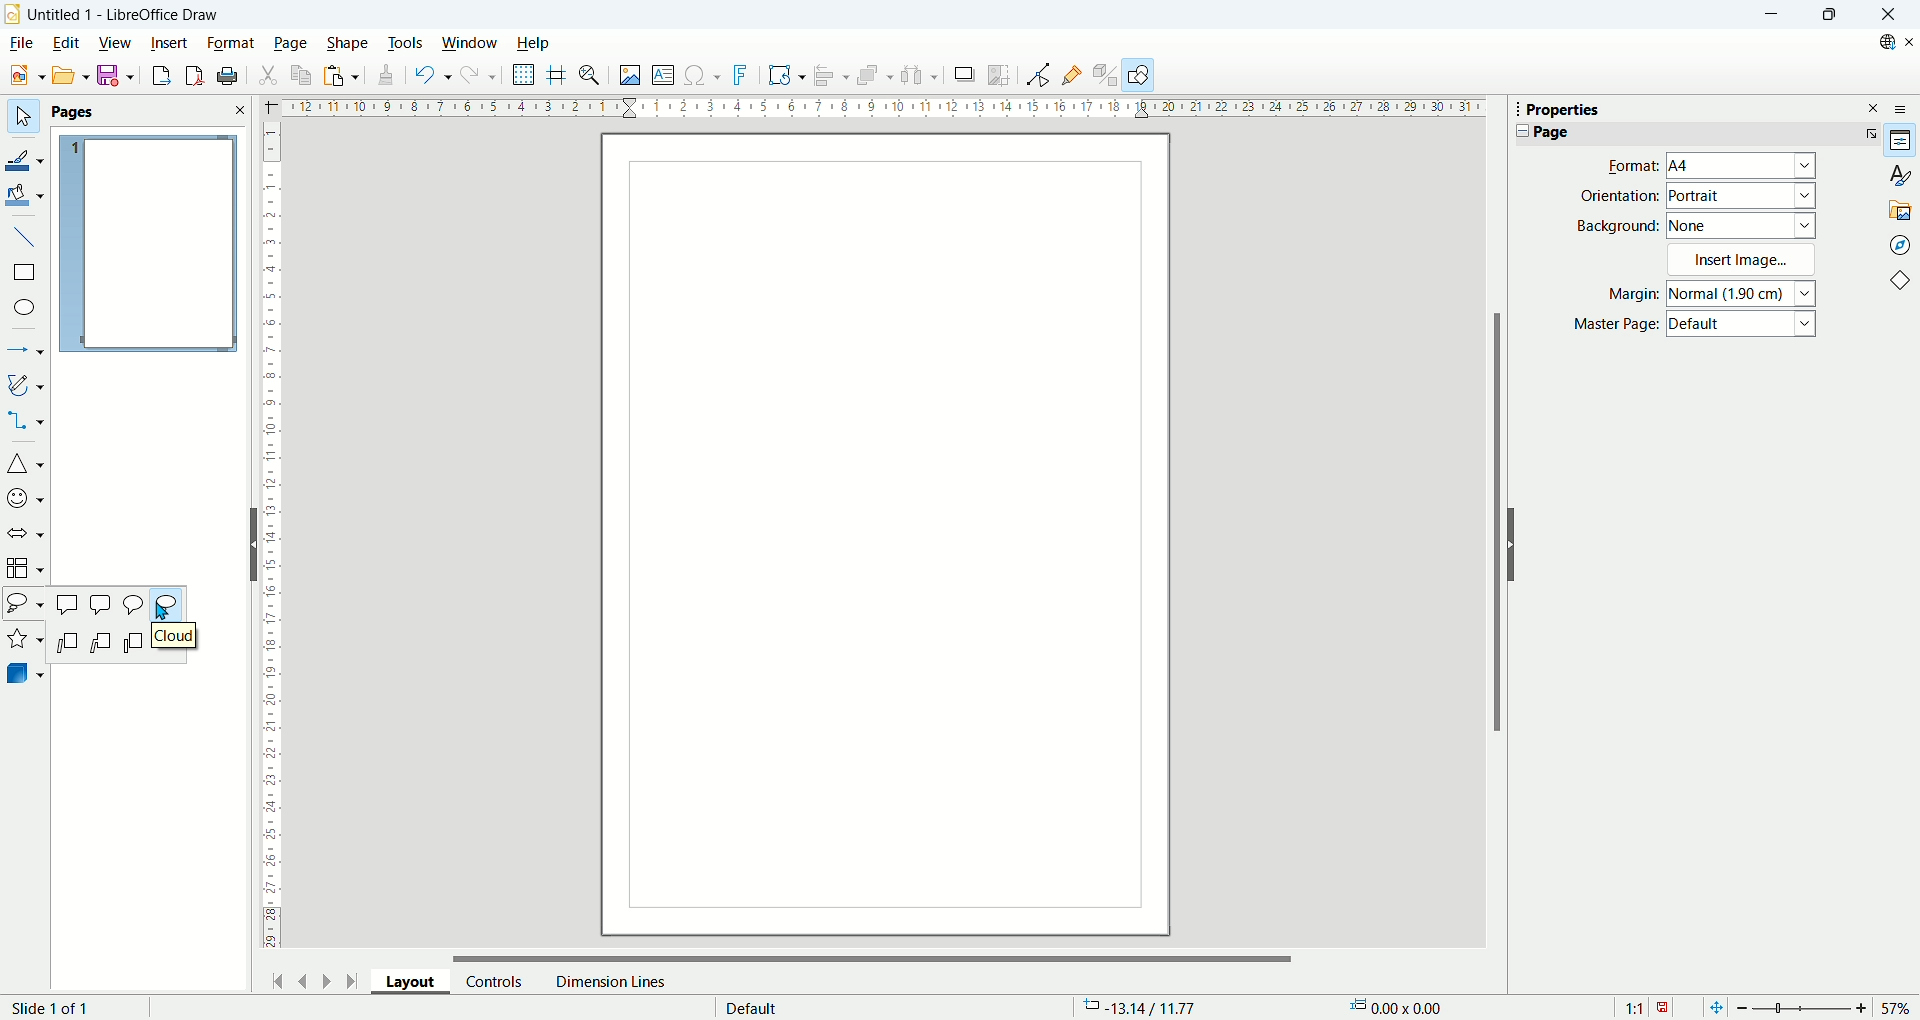 The width and height of the screenshot is (1920, 1020). I want to click on help, so click(532, 43).